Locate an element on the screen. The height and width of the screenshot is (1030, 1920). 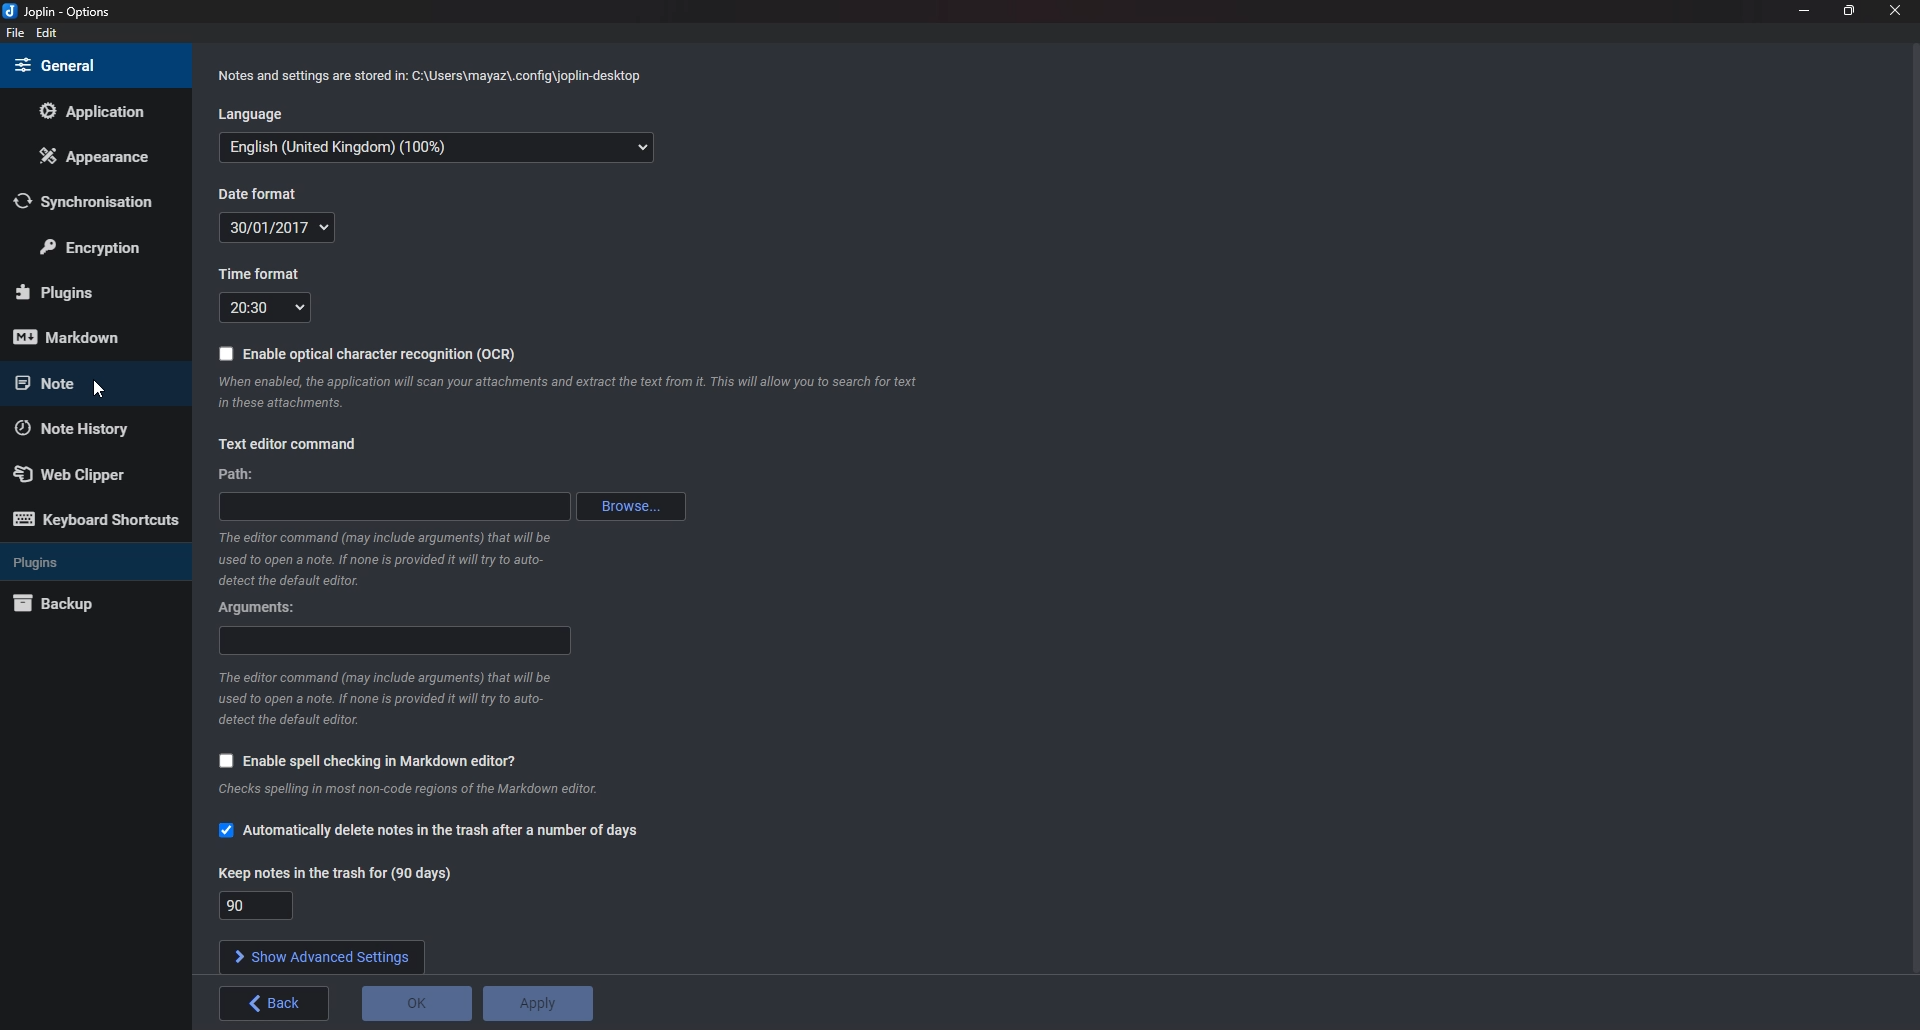
Application is located at coordinates (99, 114).